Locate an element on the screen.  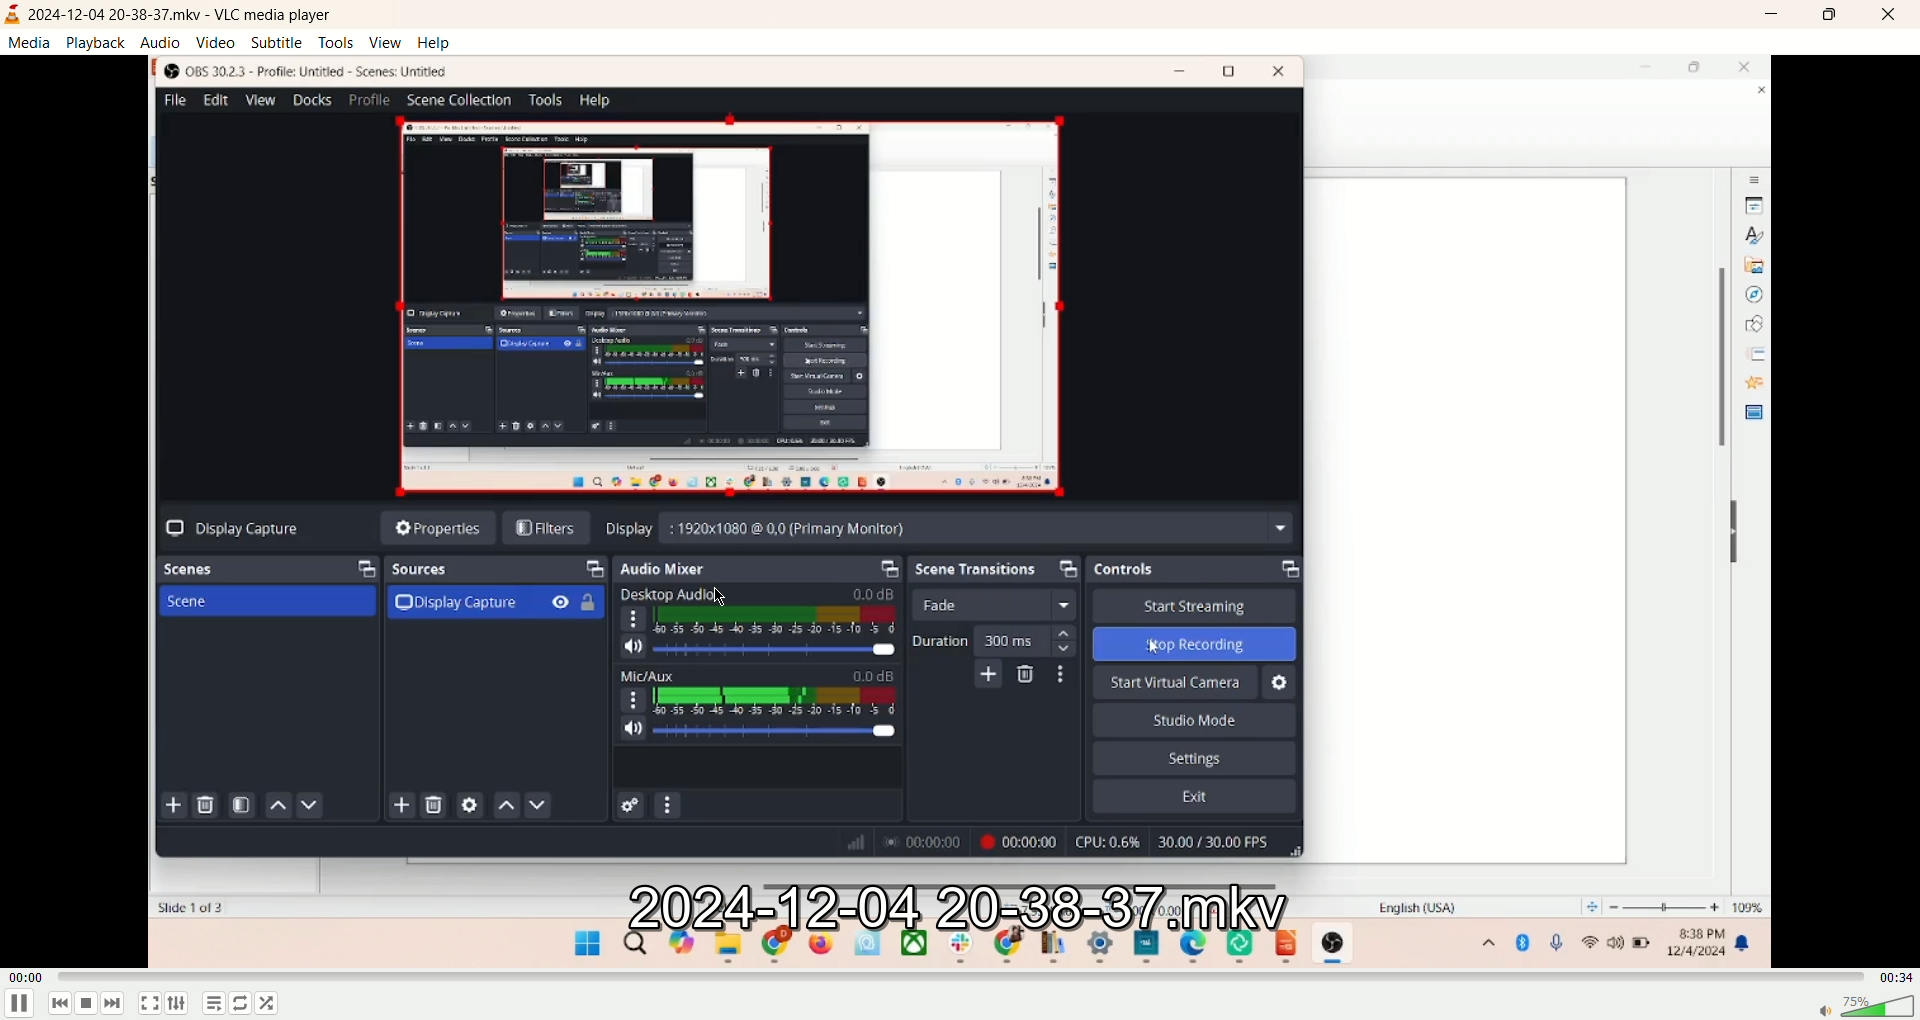
time is located at coordinates (20, 978).